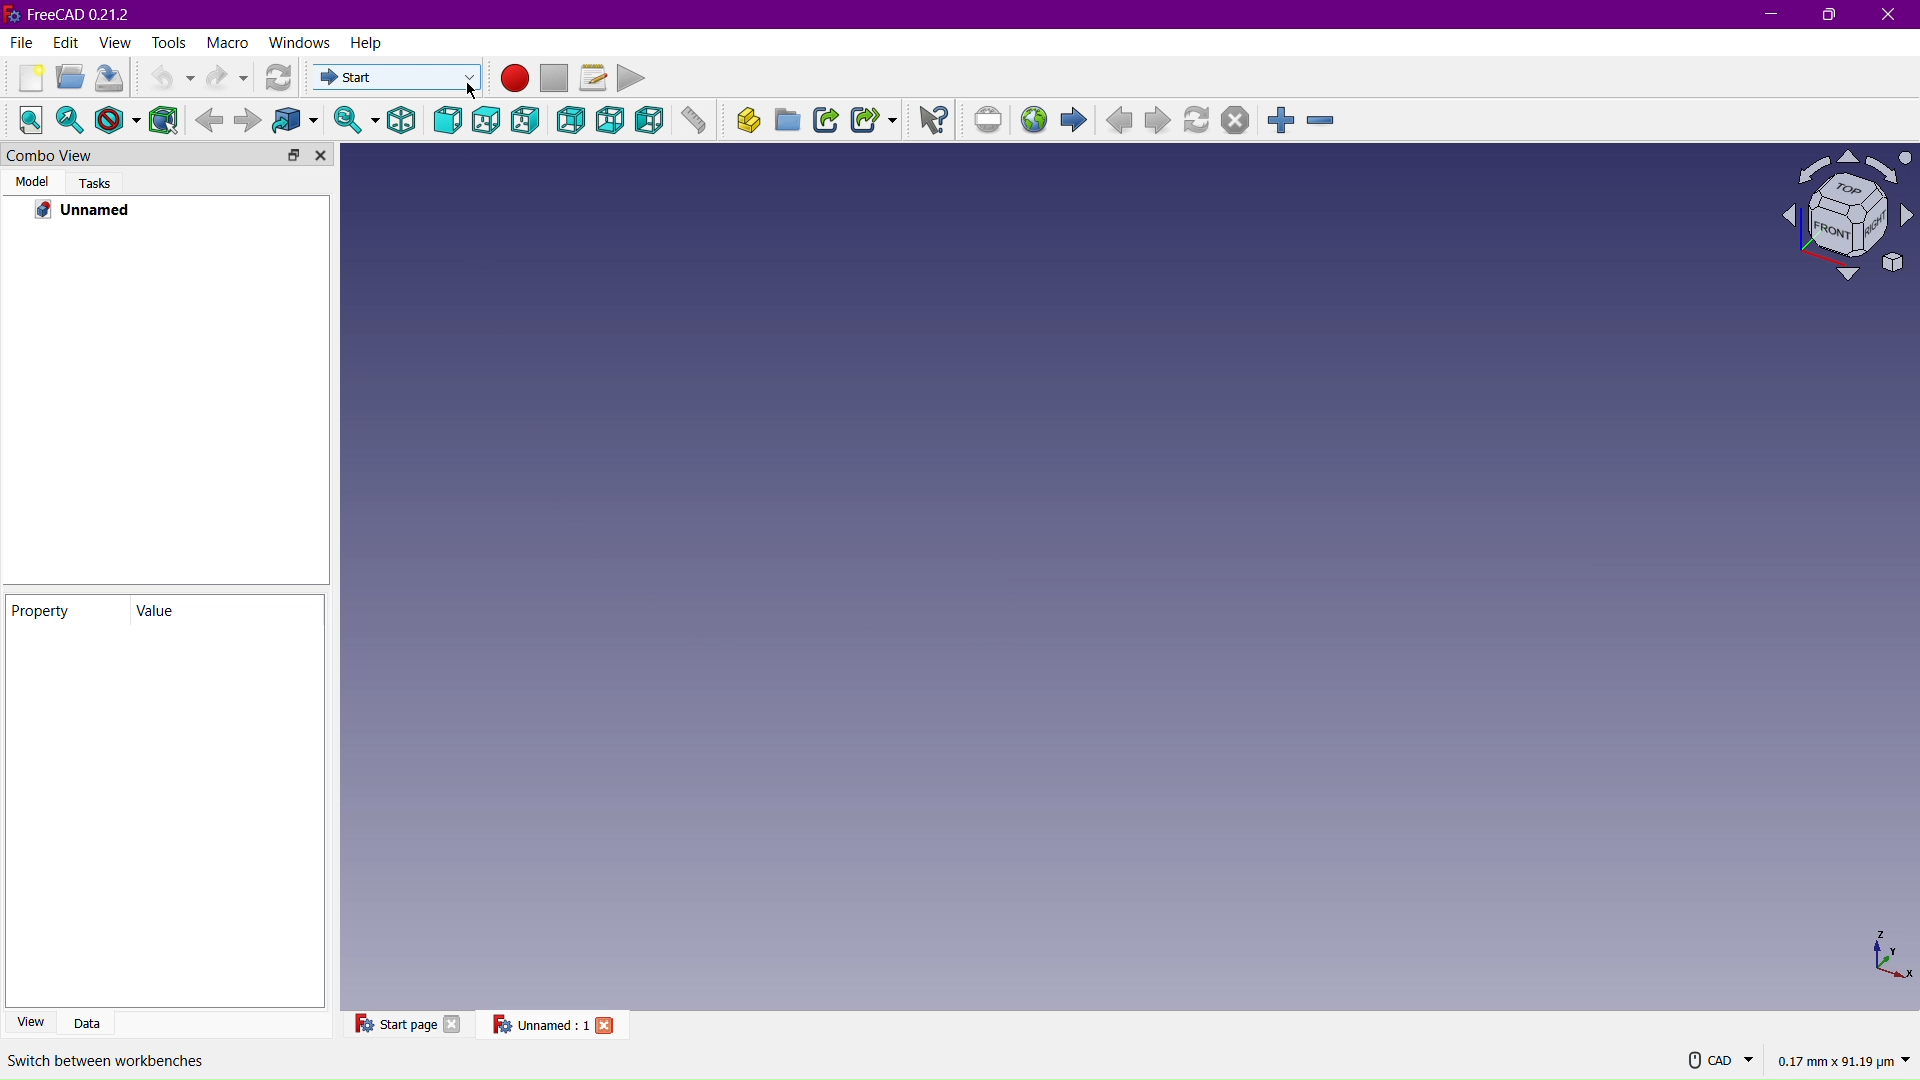 Image resolution: width=1920 pixels, height=1080 pixels. Describe the element at coordinates (934, 119) in the screenshot. I see `What's This?` at that location.